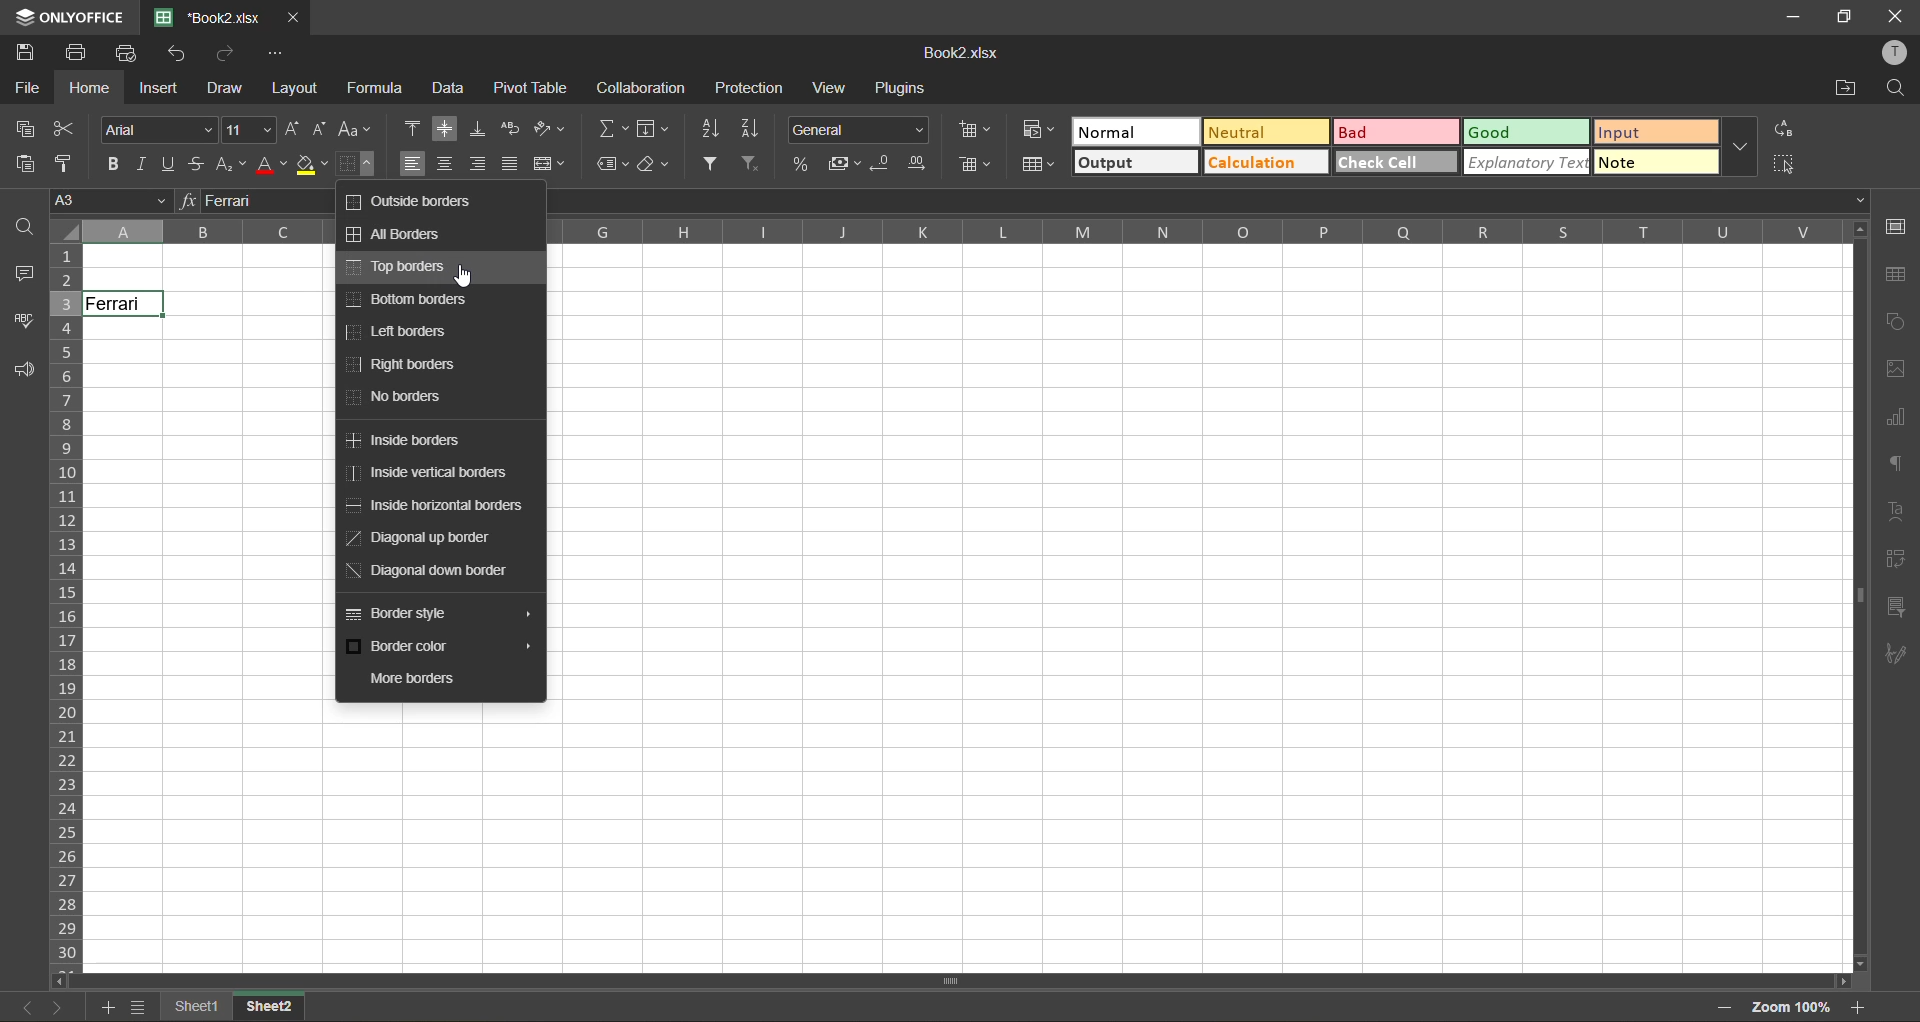 The width and height of the screenshot is (1920, 1022). Describe the element at coordinates (513, 128) in the screenshot. I see `wrap text` at that location.